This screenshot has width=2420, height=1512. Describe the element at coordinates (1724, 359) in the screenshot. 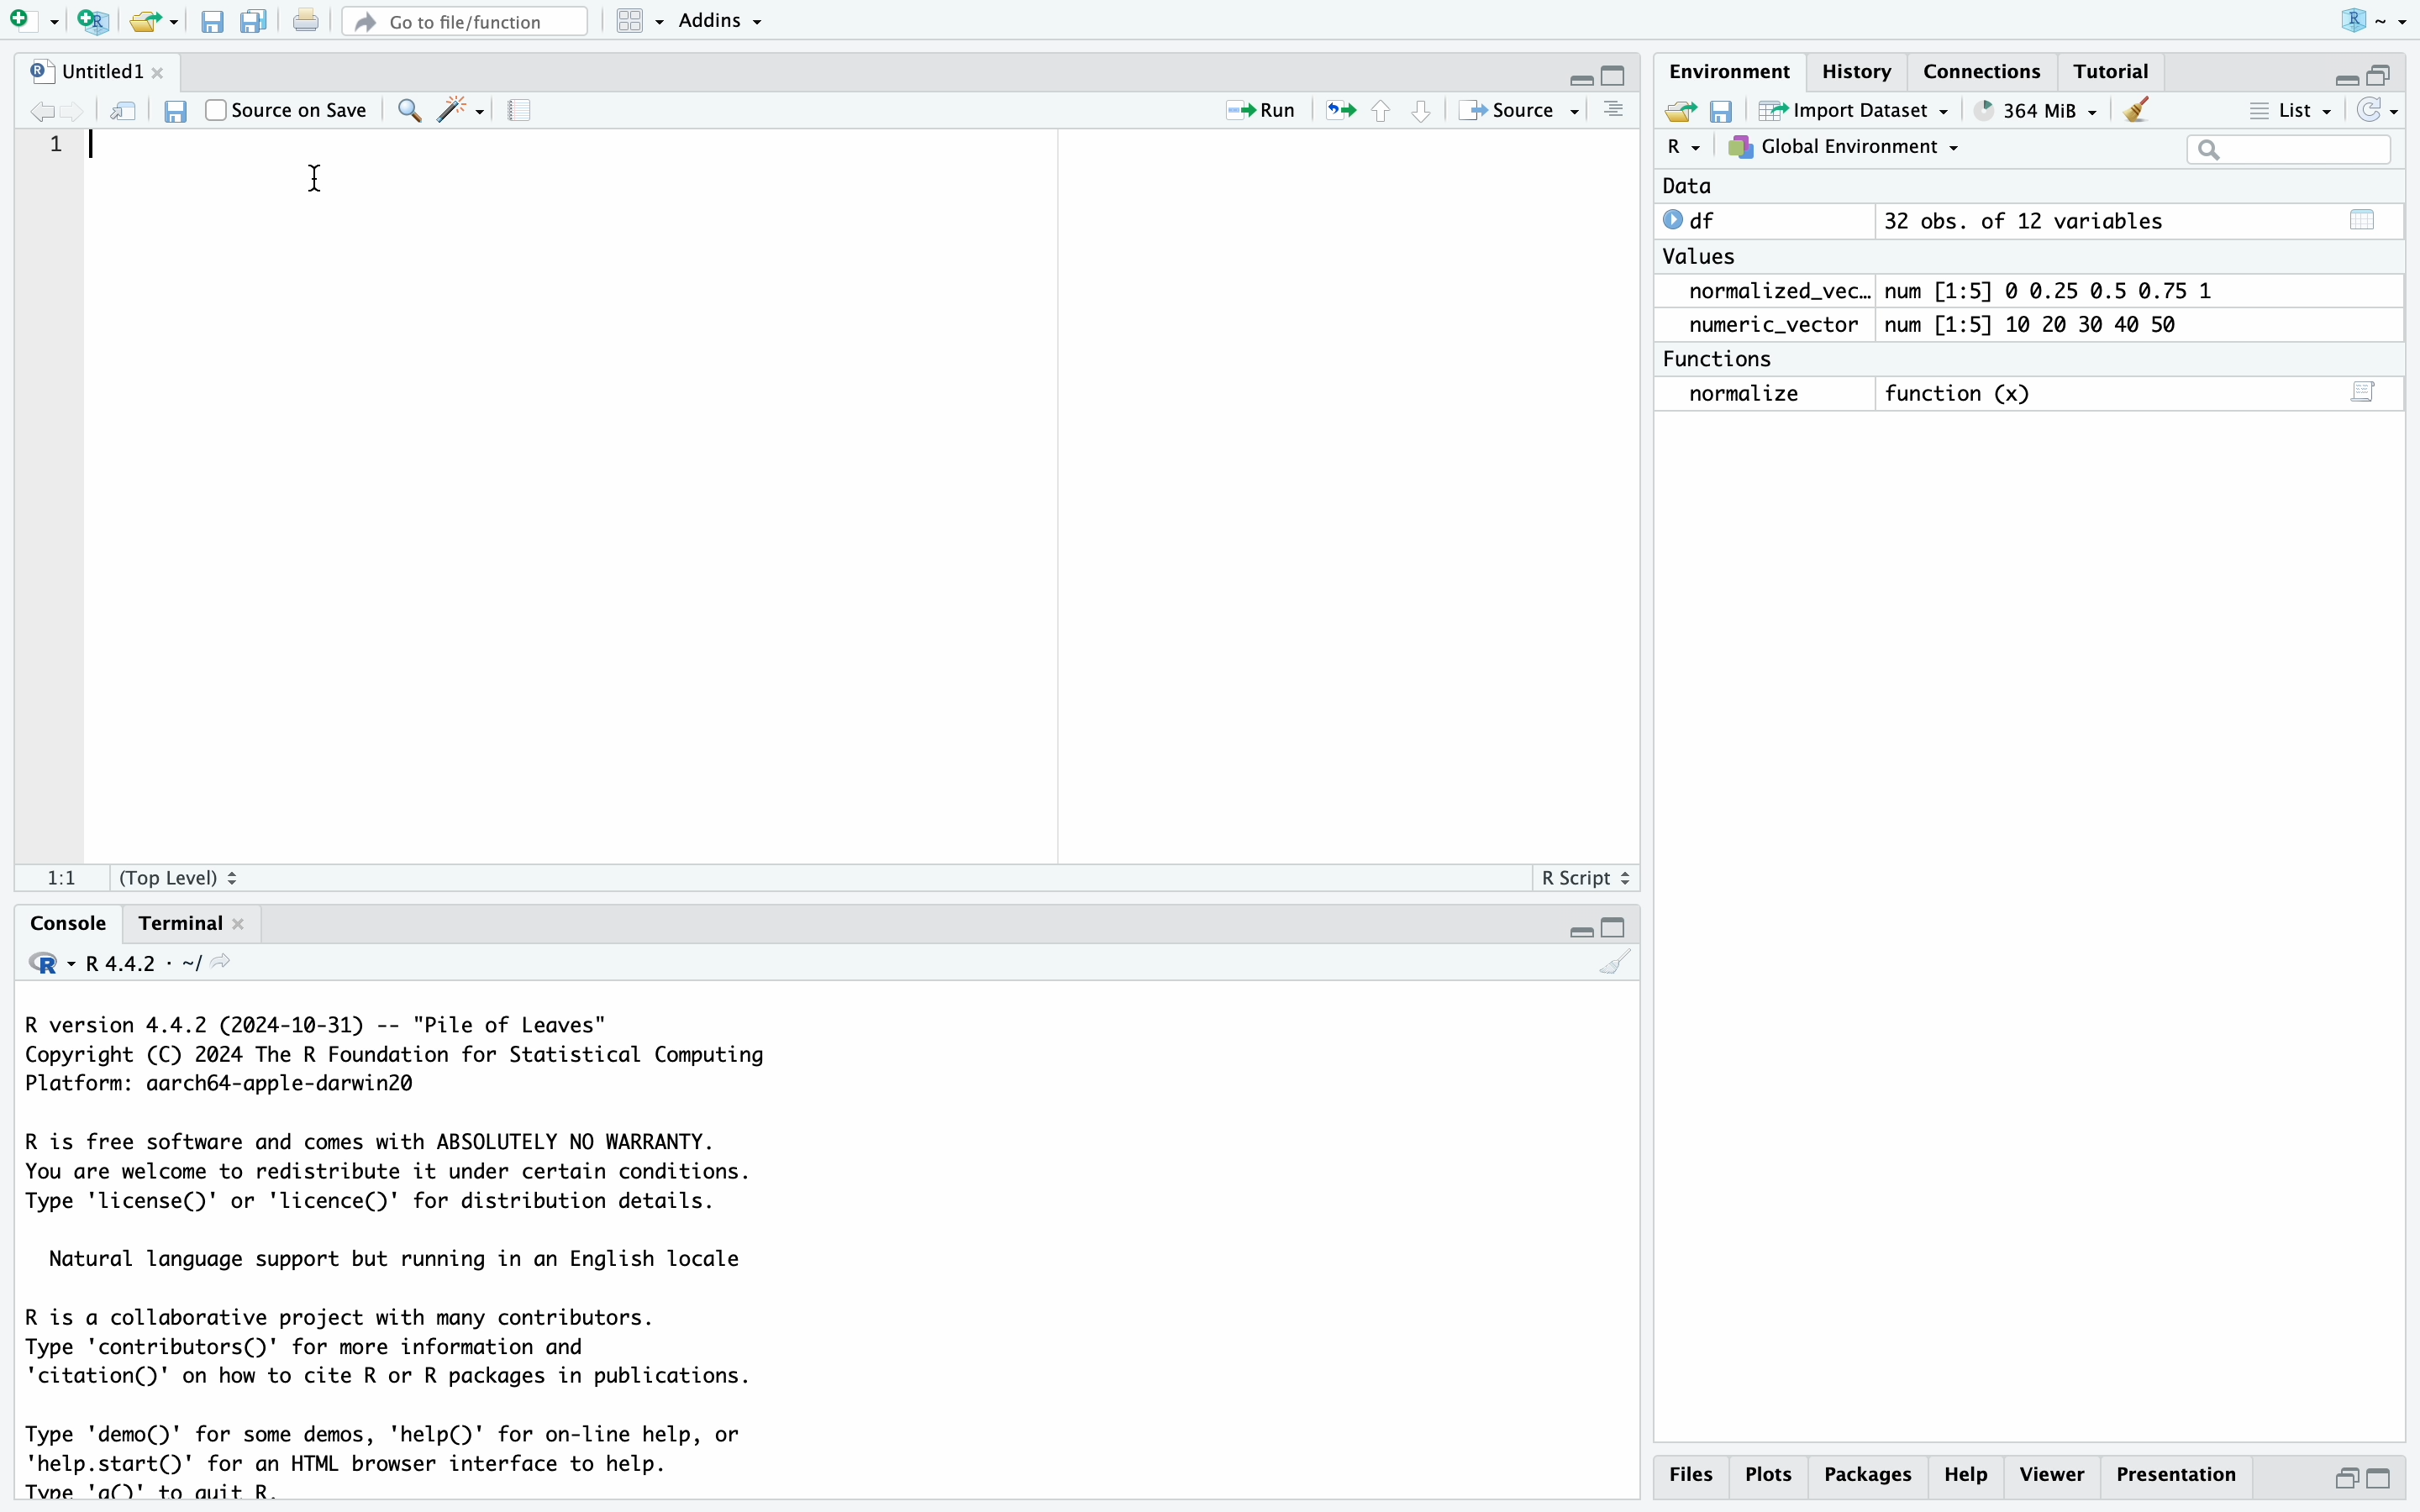

I see `Functions` at that location.